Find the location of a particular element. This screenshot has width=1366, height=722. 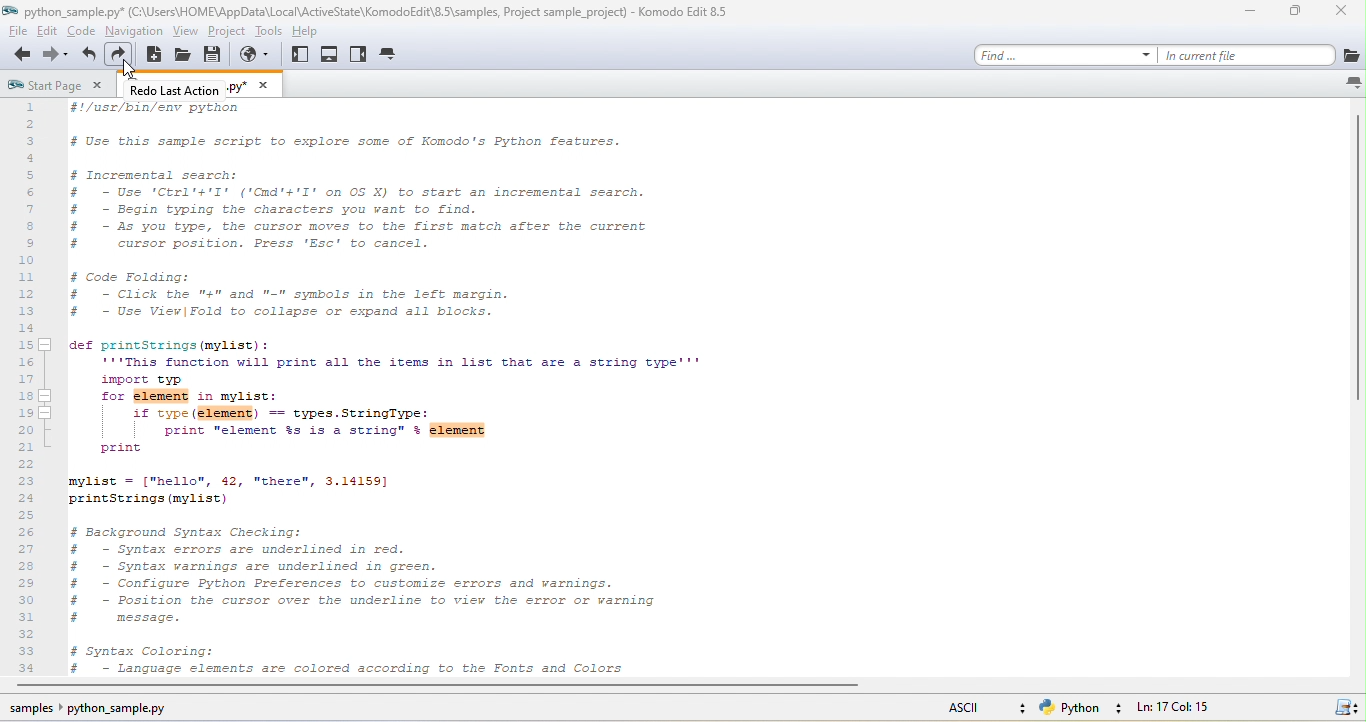

open is located at coordinates (183, 56).